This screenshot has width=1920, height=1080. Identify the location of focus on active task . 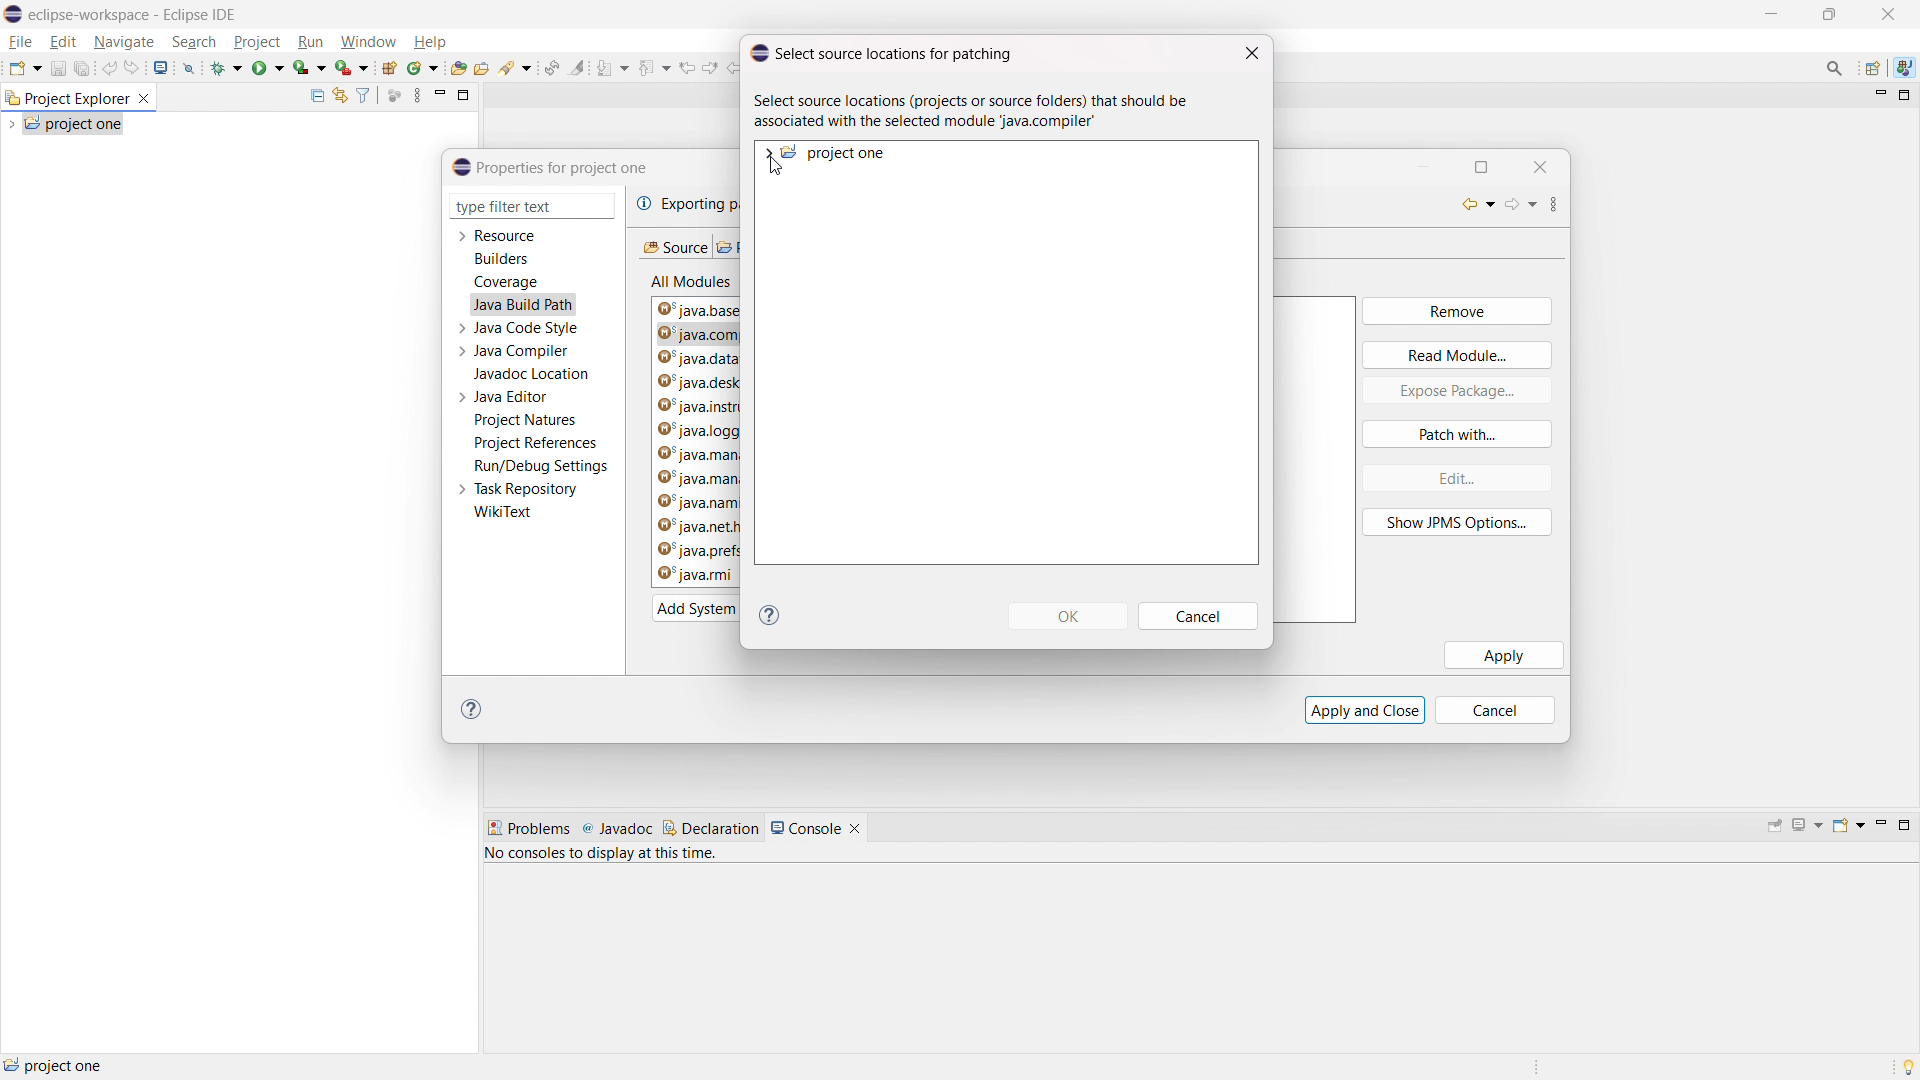
(395, 96).